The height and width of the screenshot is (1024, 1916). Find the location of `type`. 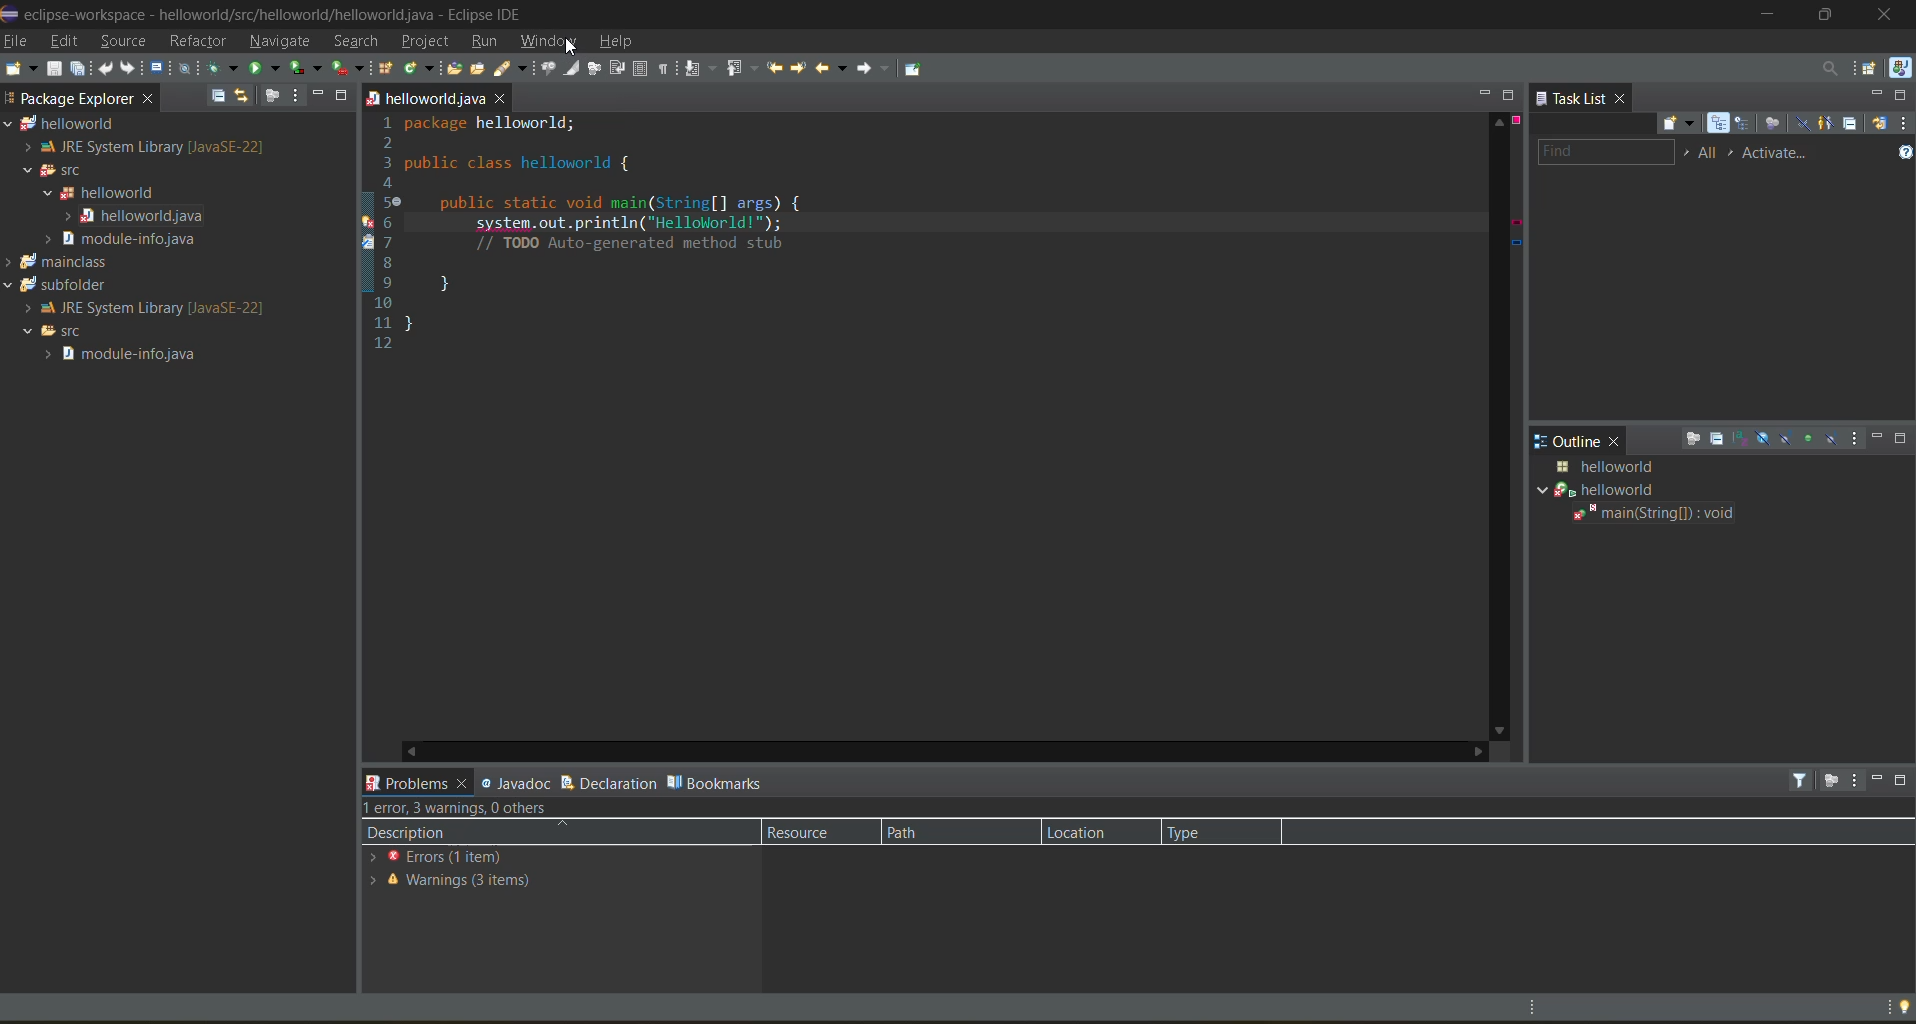

type is located at coordinates (1218, 835).